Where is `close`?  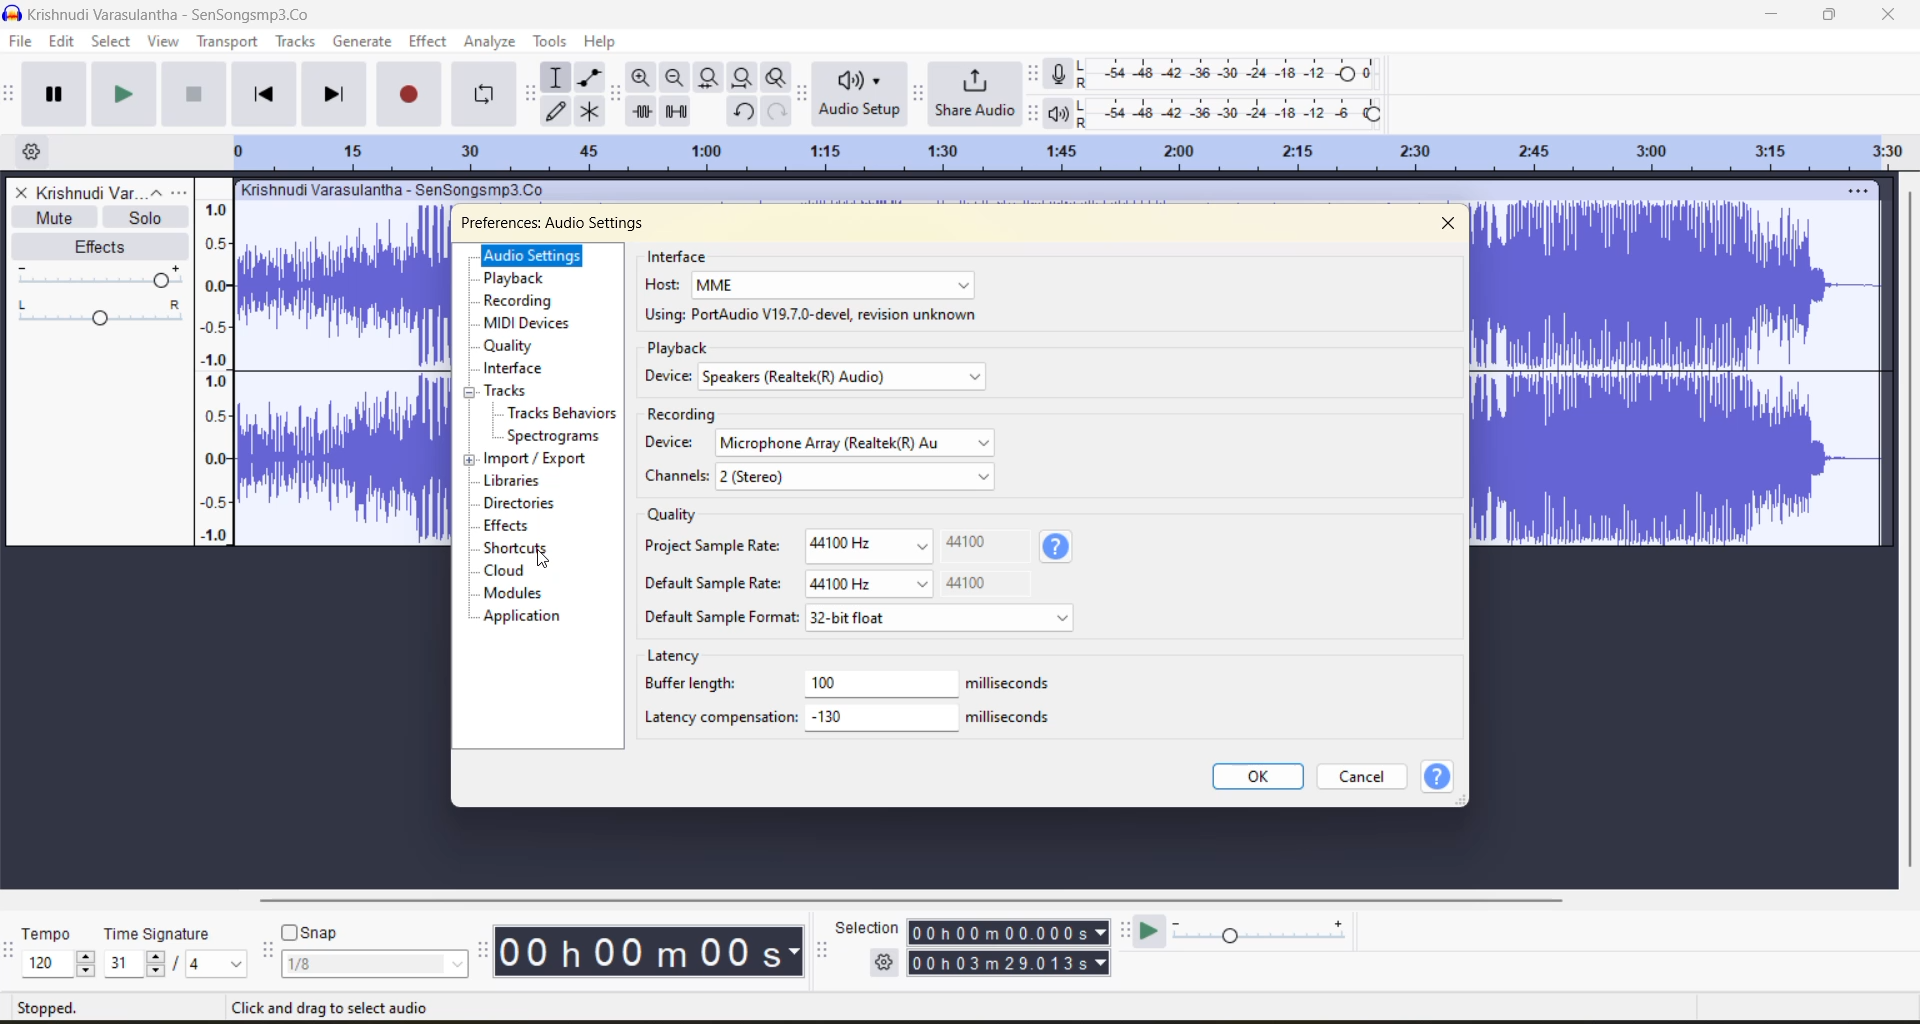 close is located at coordinates (1449, 223).